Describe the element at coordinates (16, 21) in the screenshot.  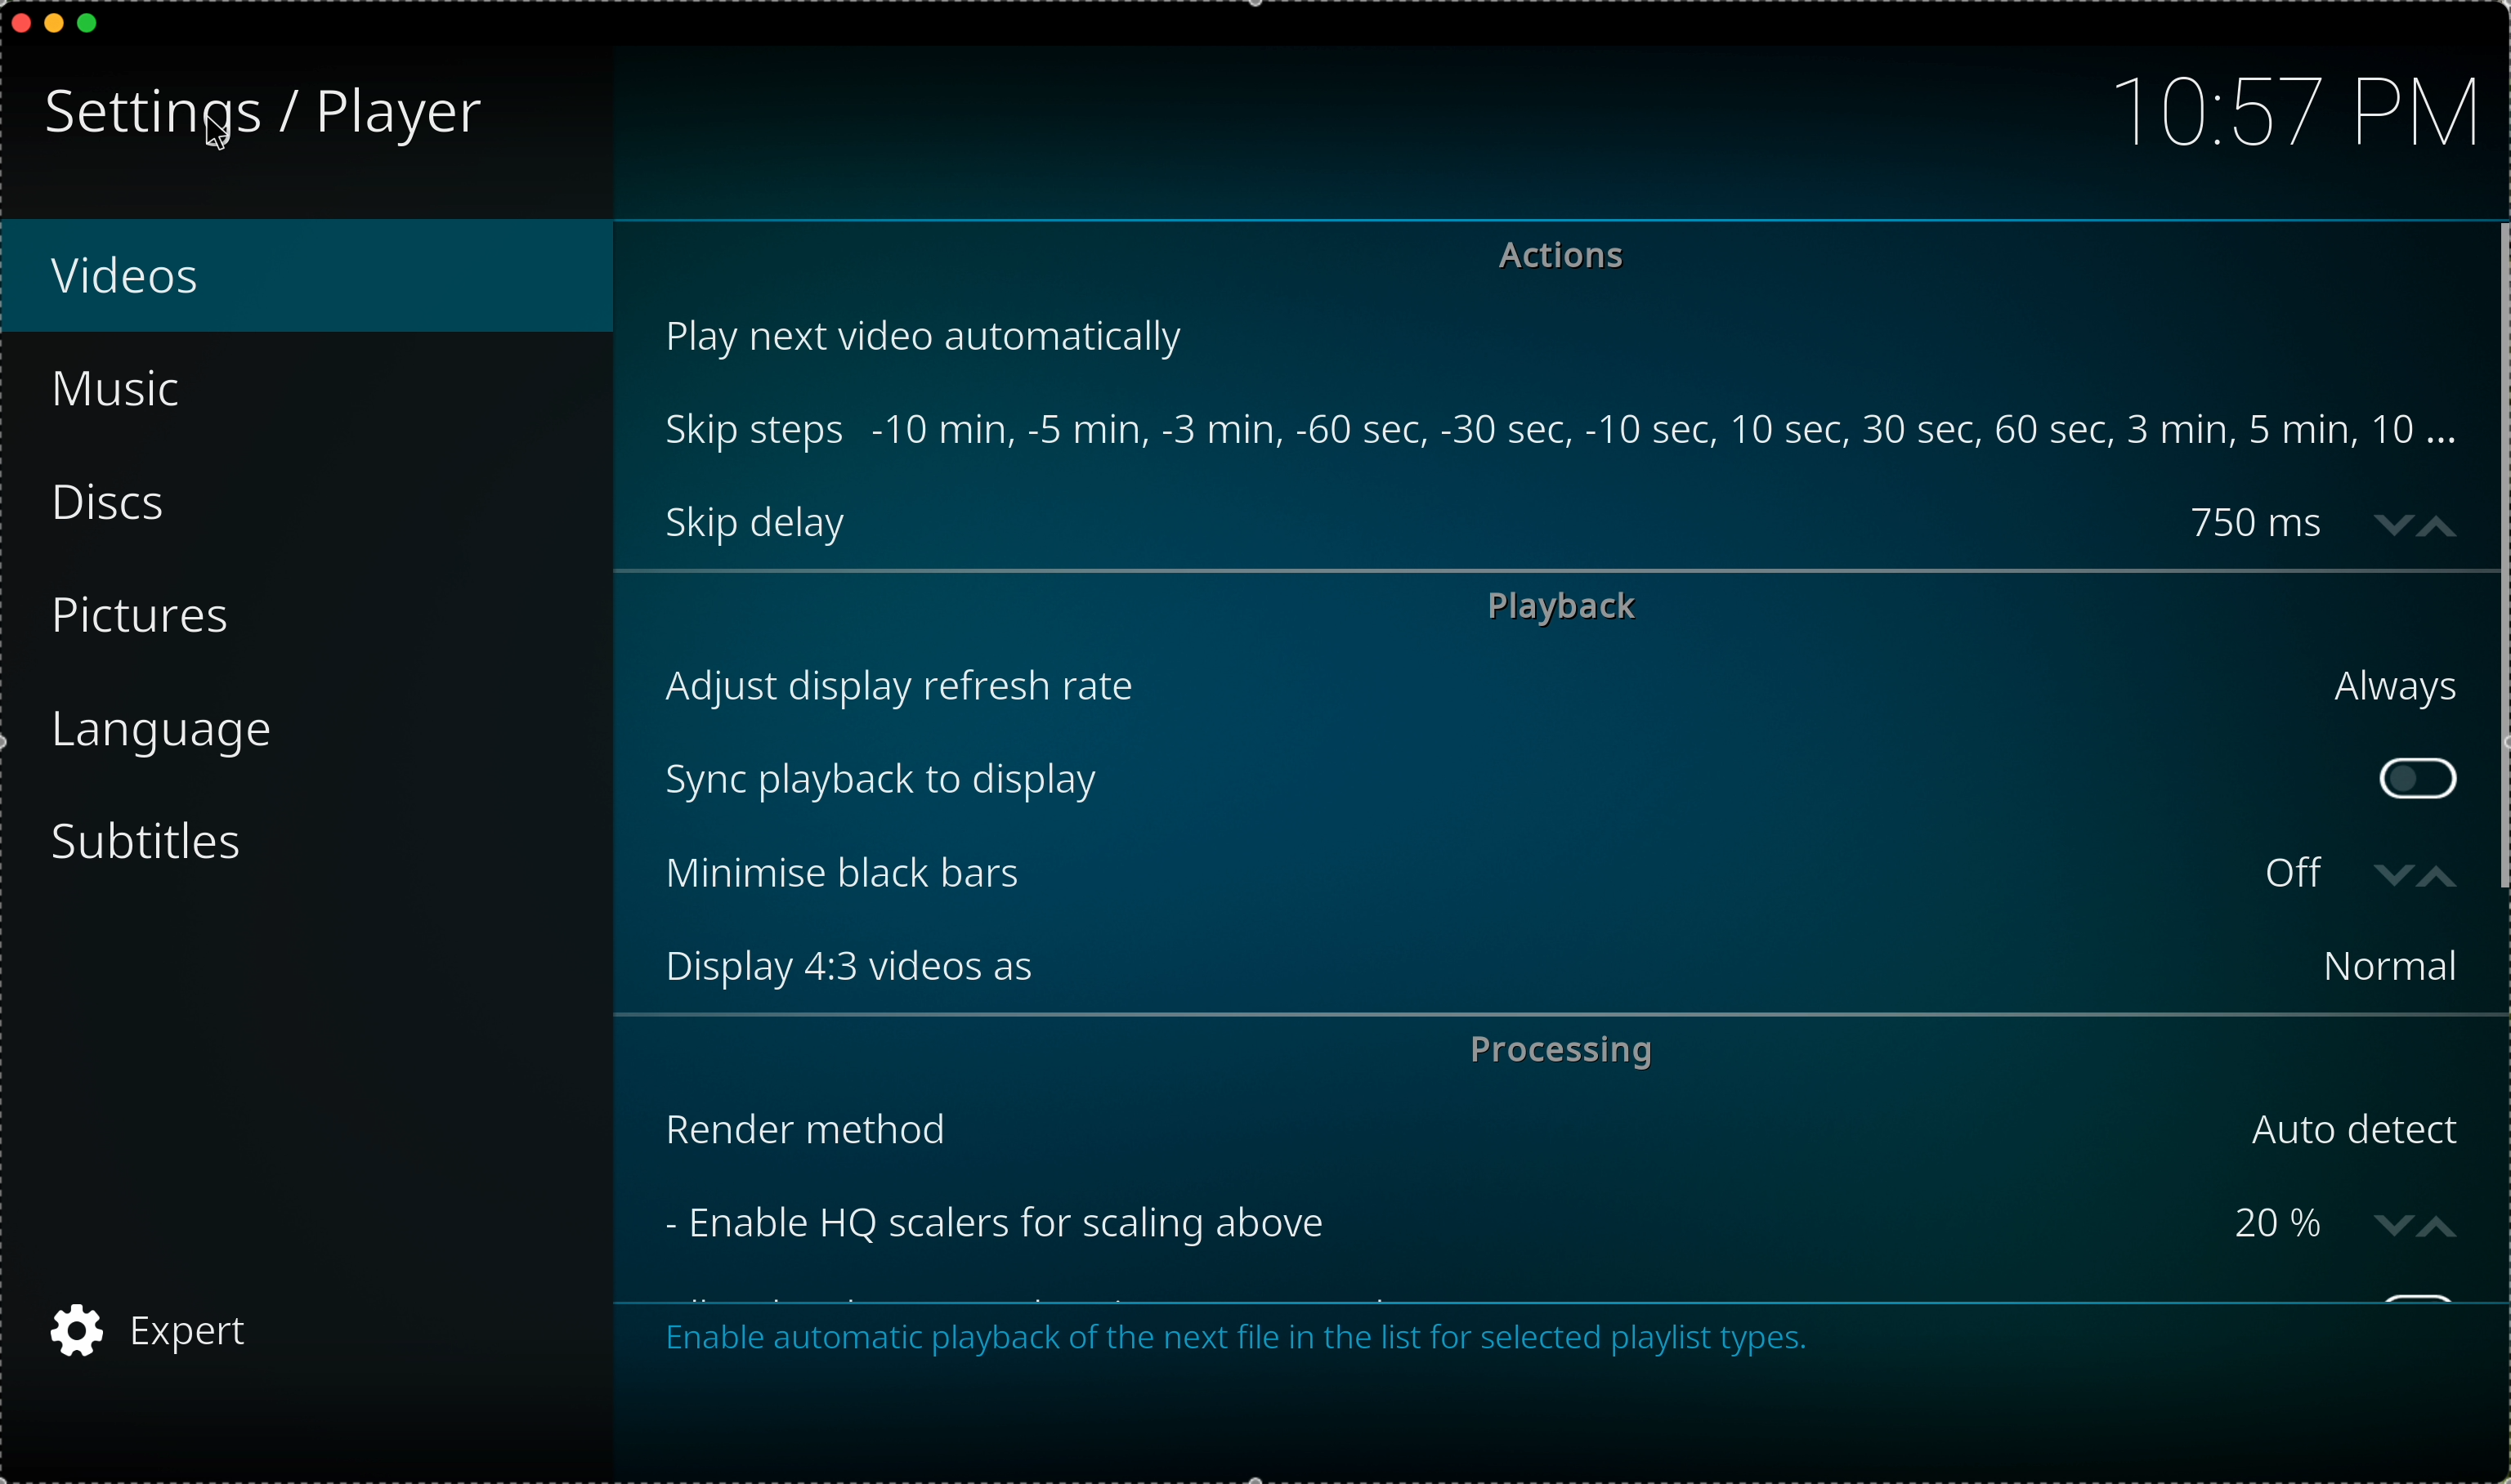
I see `close ` at that location.